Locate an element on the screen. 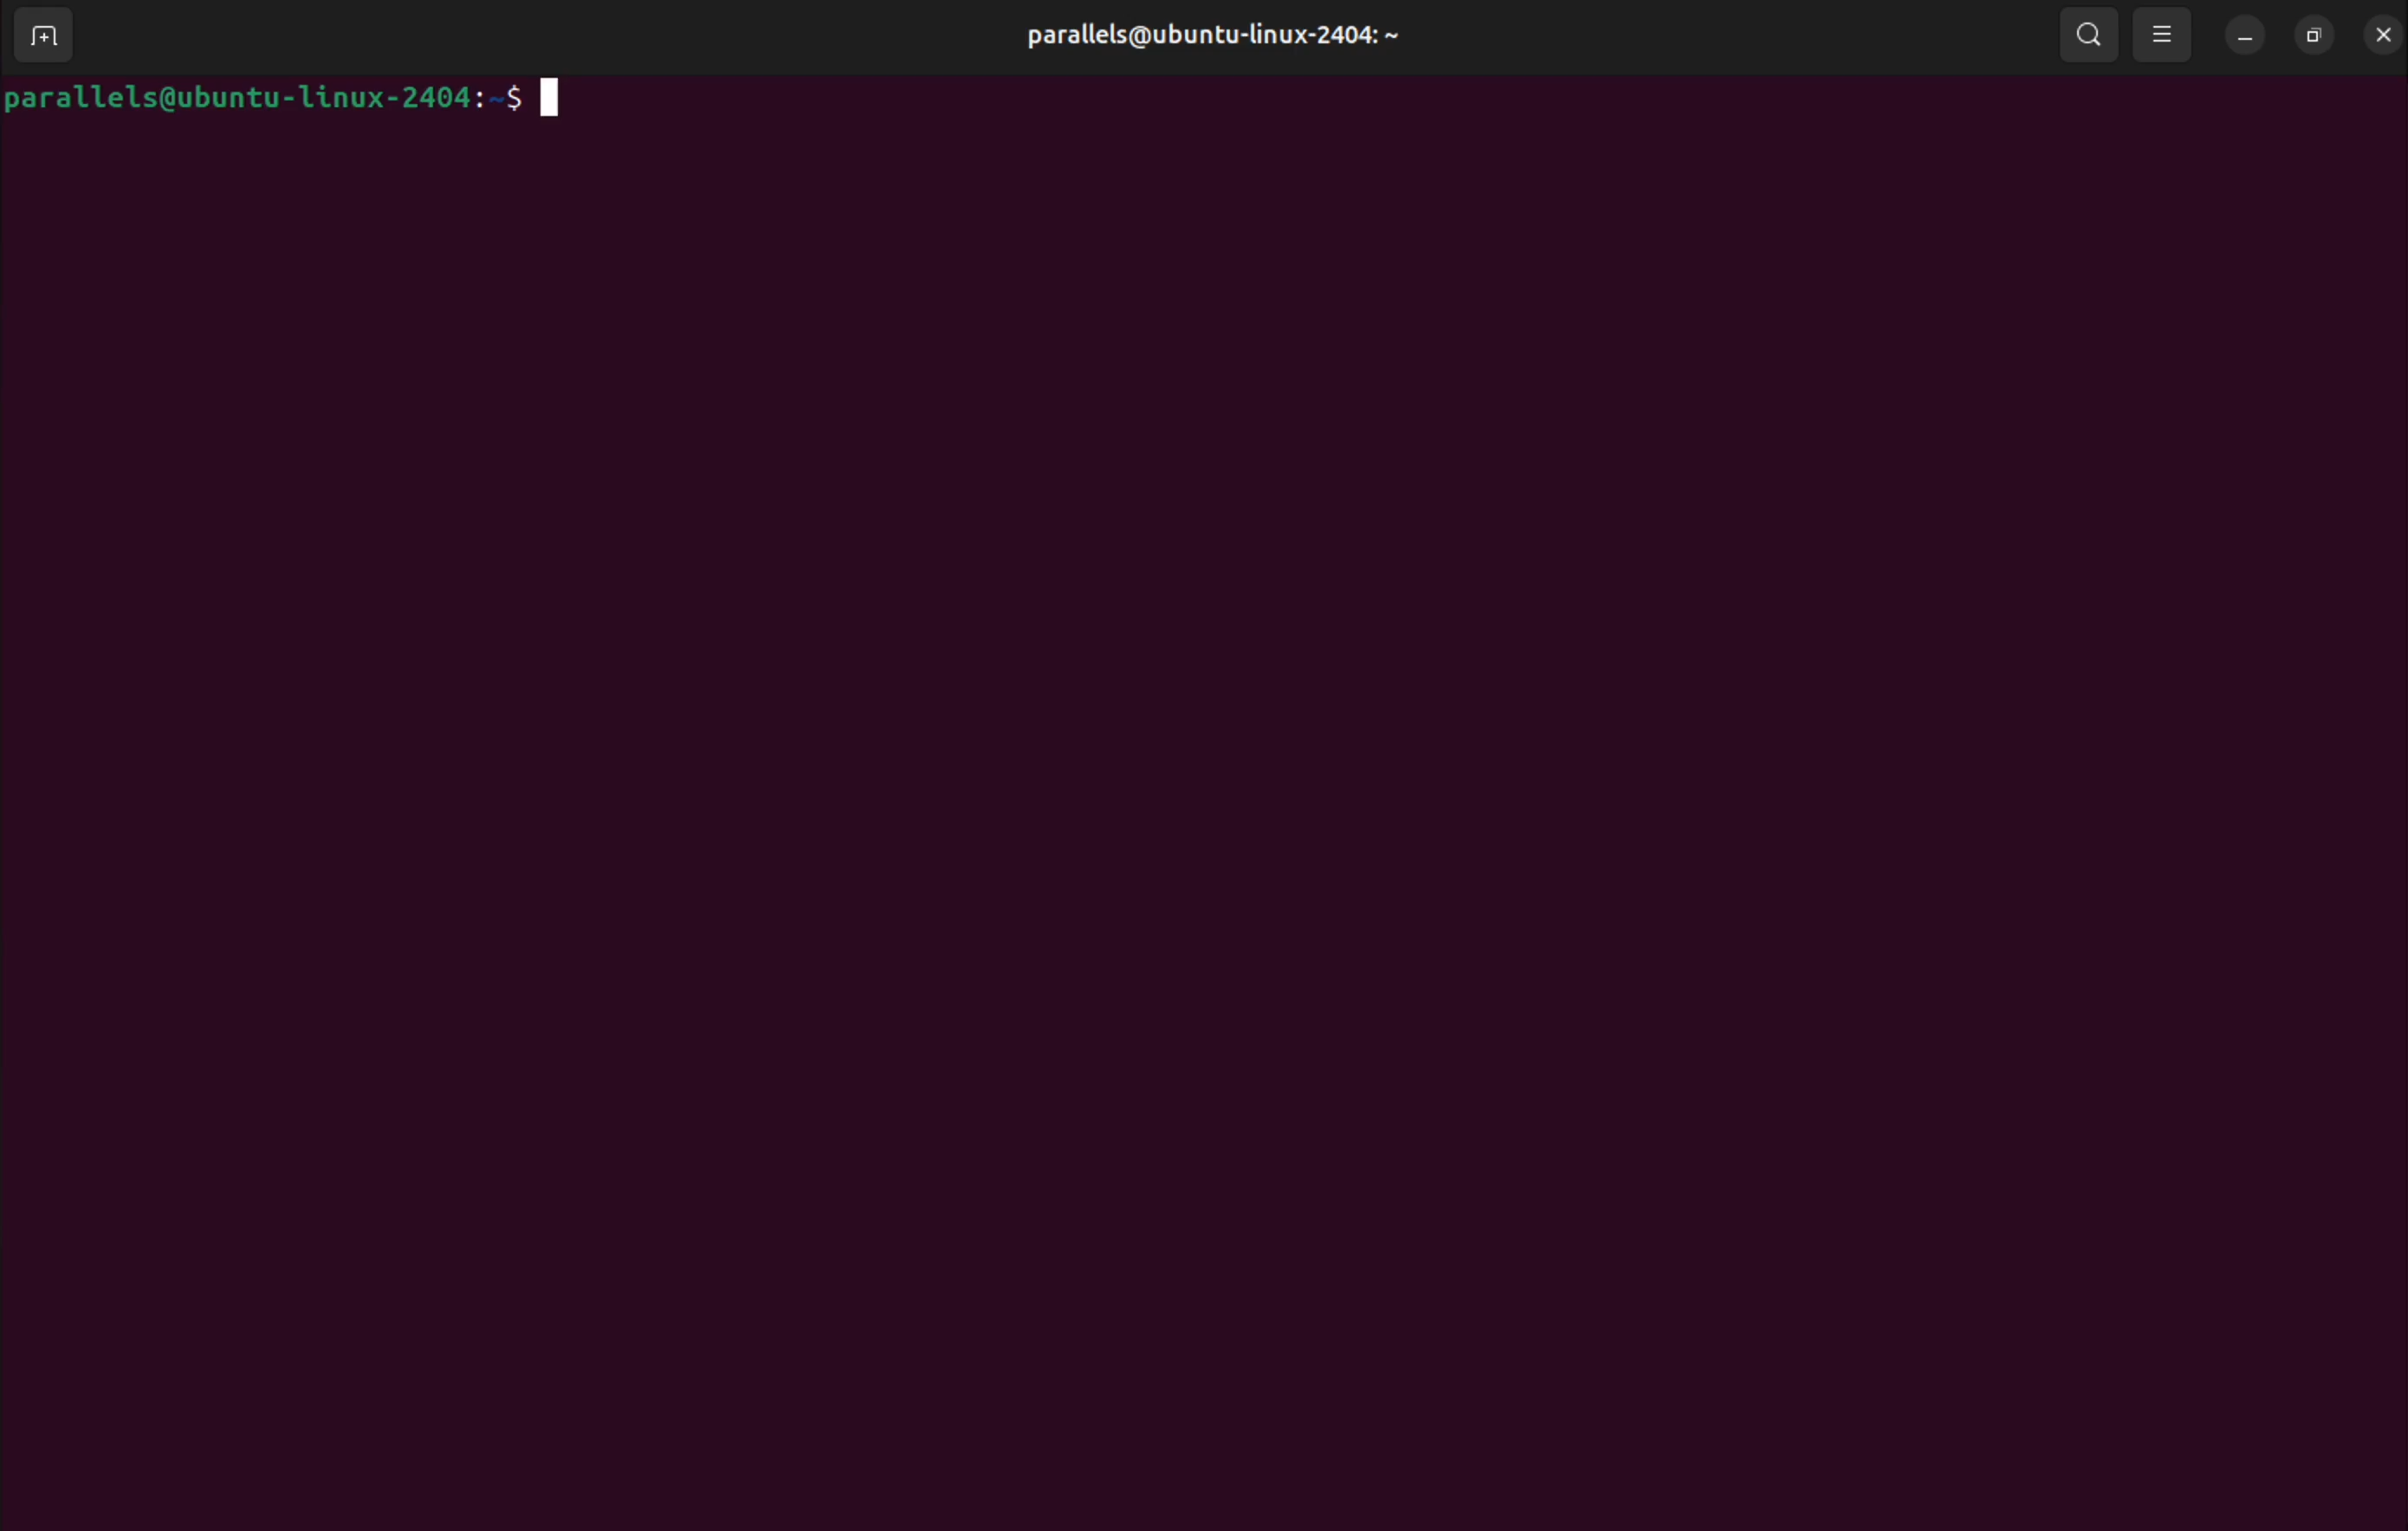  bash prompt is located at coordinates (260, 96).